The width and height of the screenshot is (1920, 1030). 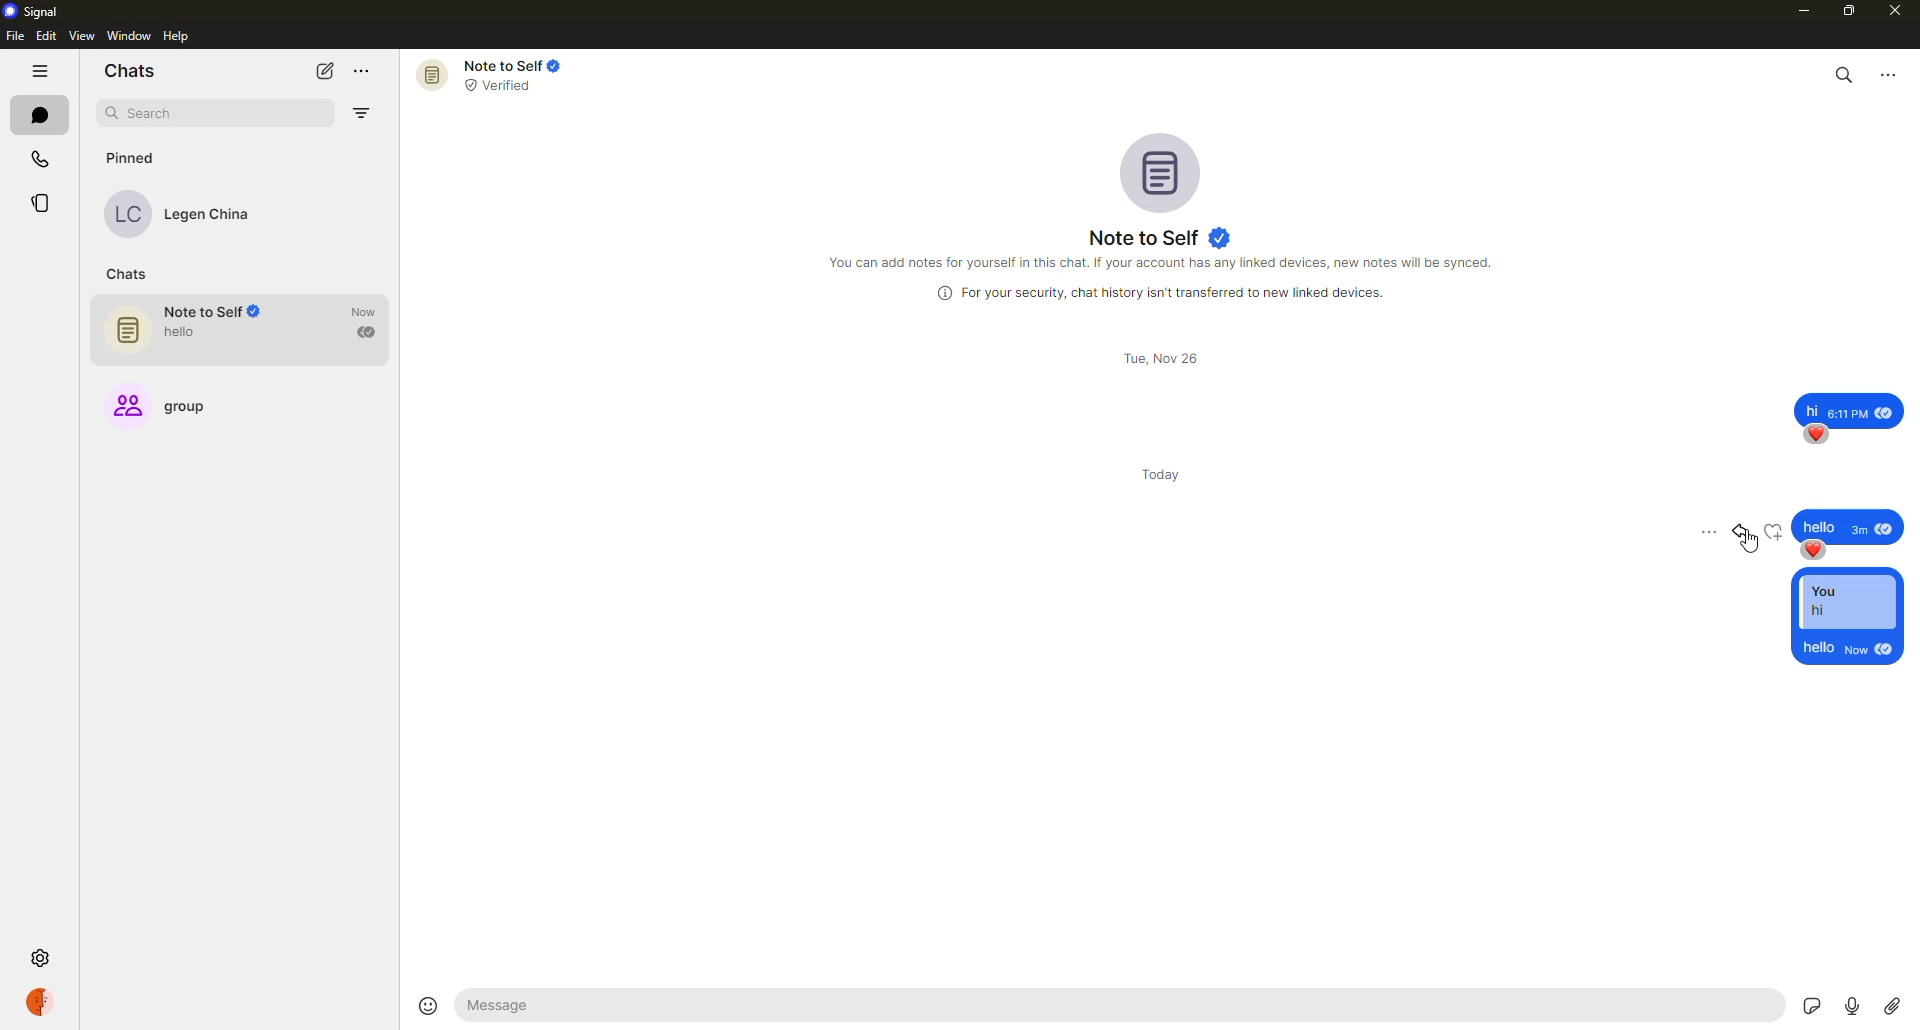 I want to click on emoji, so click(x=428, y=1004).